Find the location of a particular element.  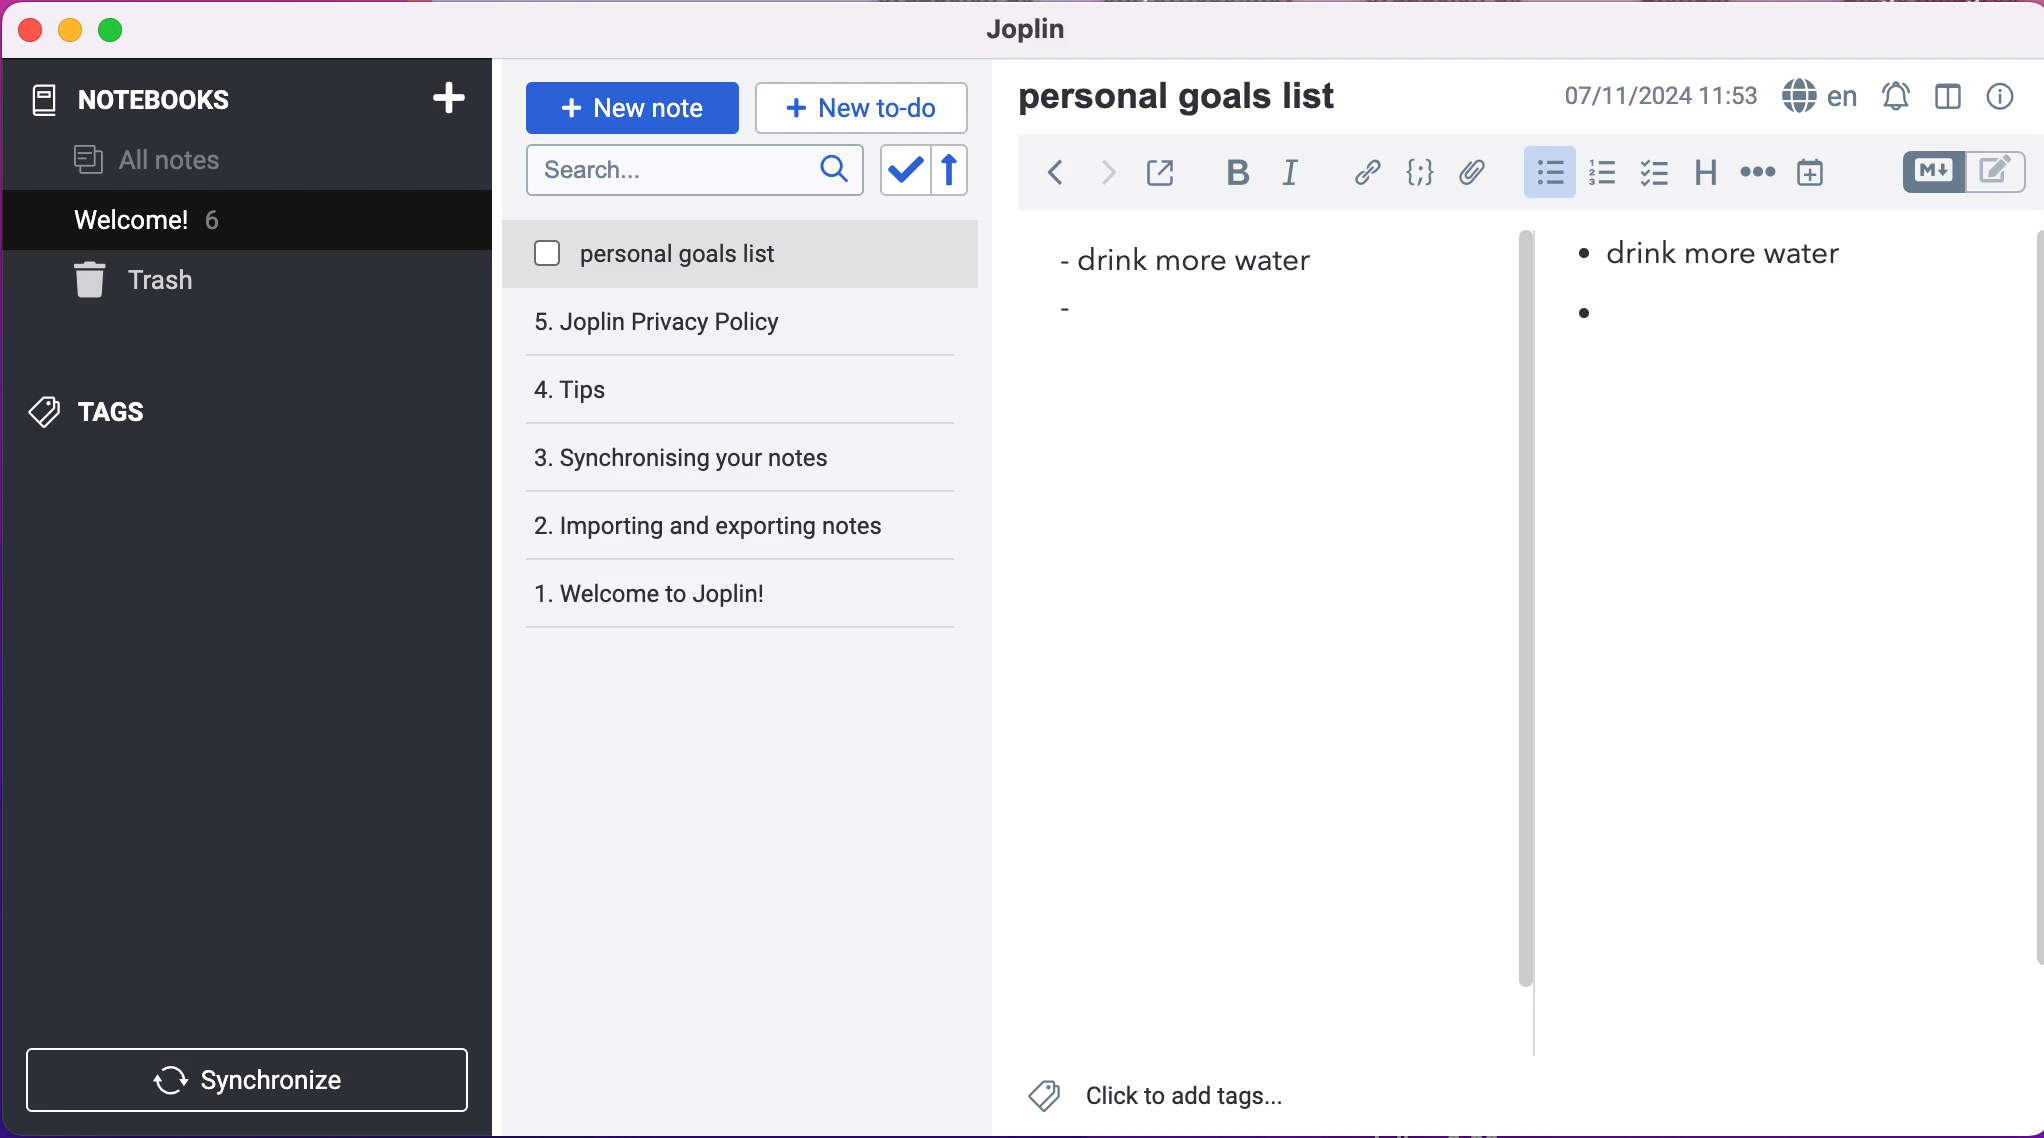

Click to add tags... is located at coordinates (1169, 1097).